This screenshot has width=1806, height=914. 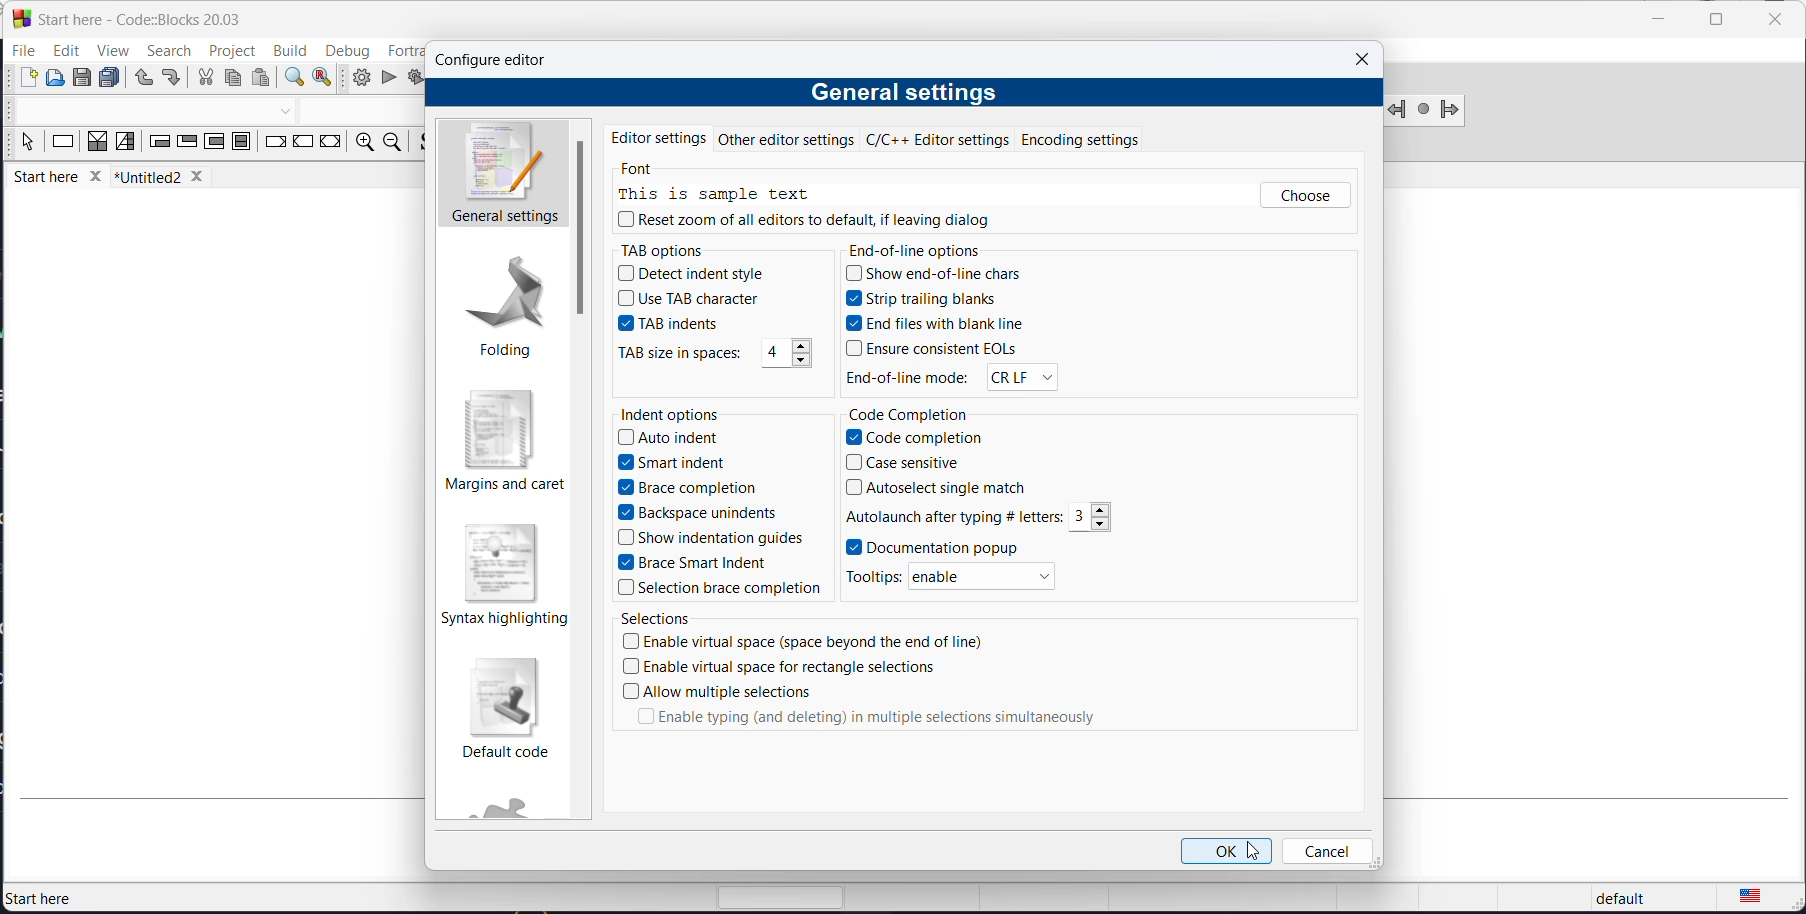 I want to click on end files with blank line, so click(x=940, y=324).